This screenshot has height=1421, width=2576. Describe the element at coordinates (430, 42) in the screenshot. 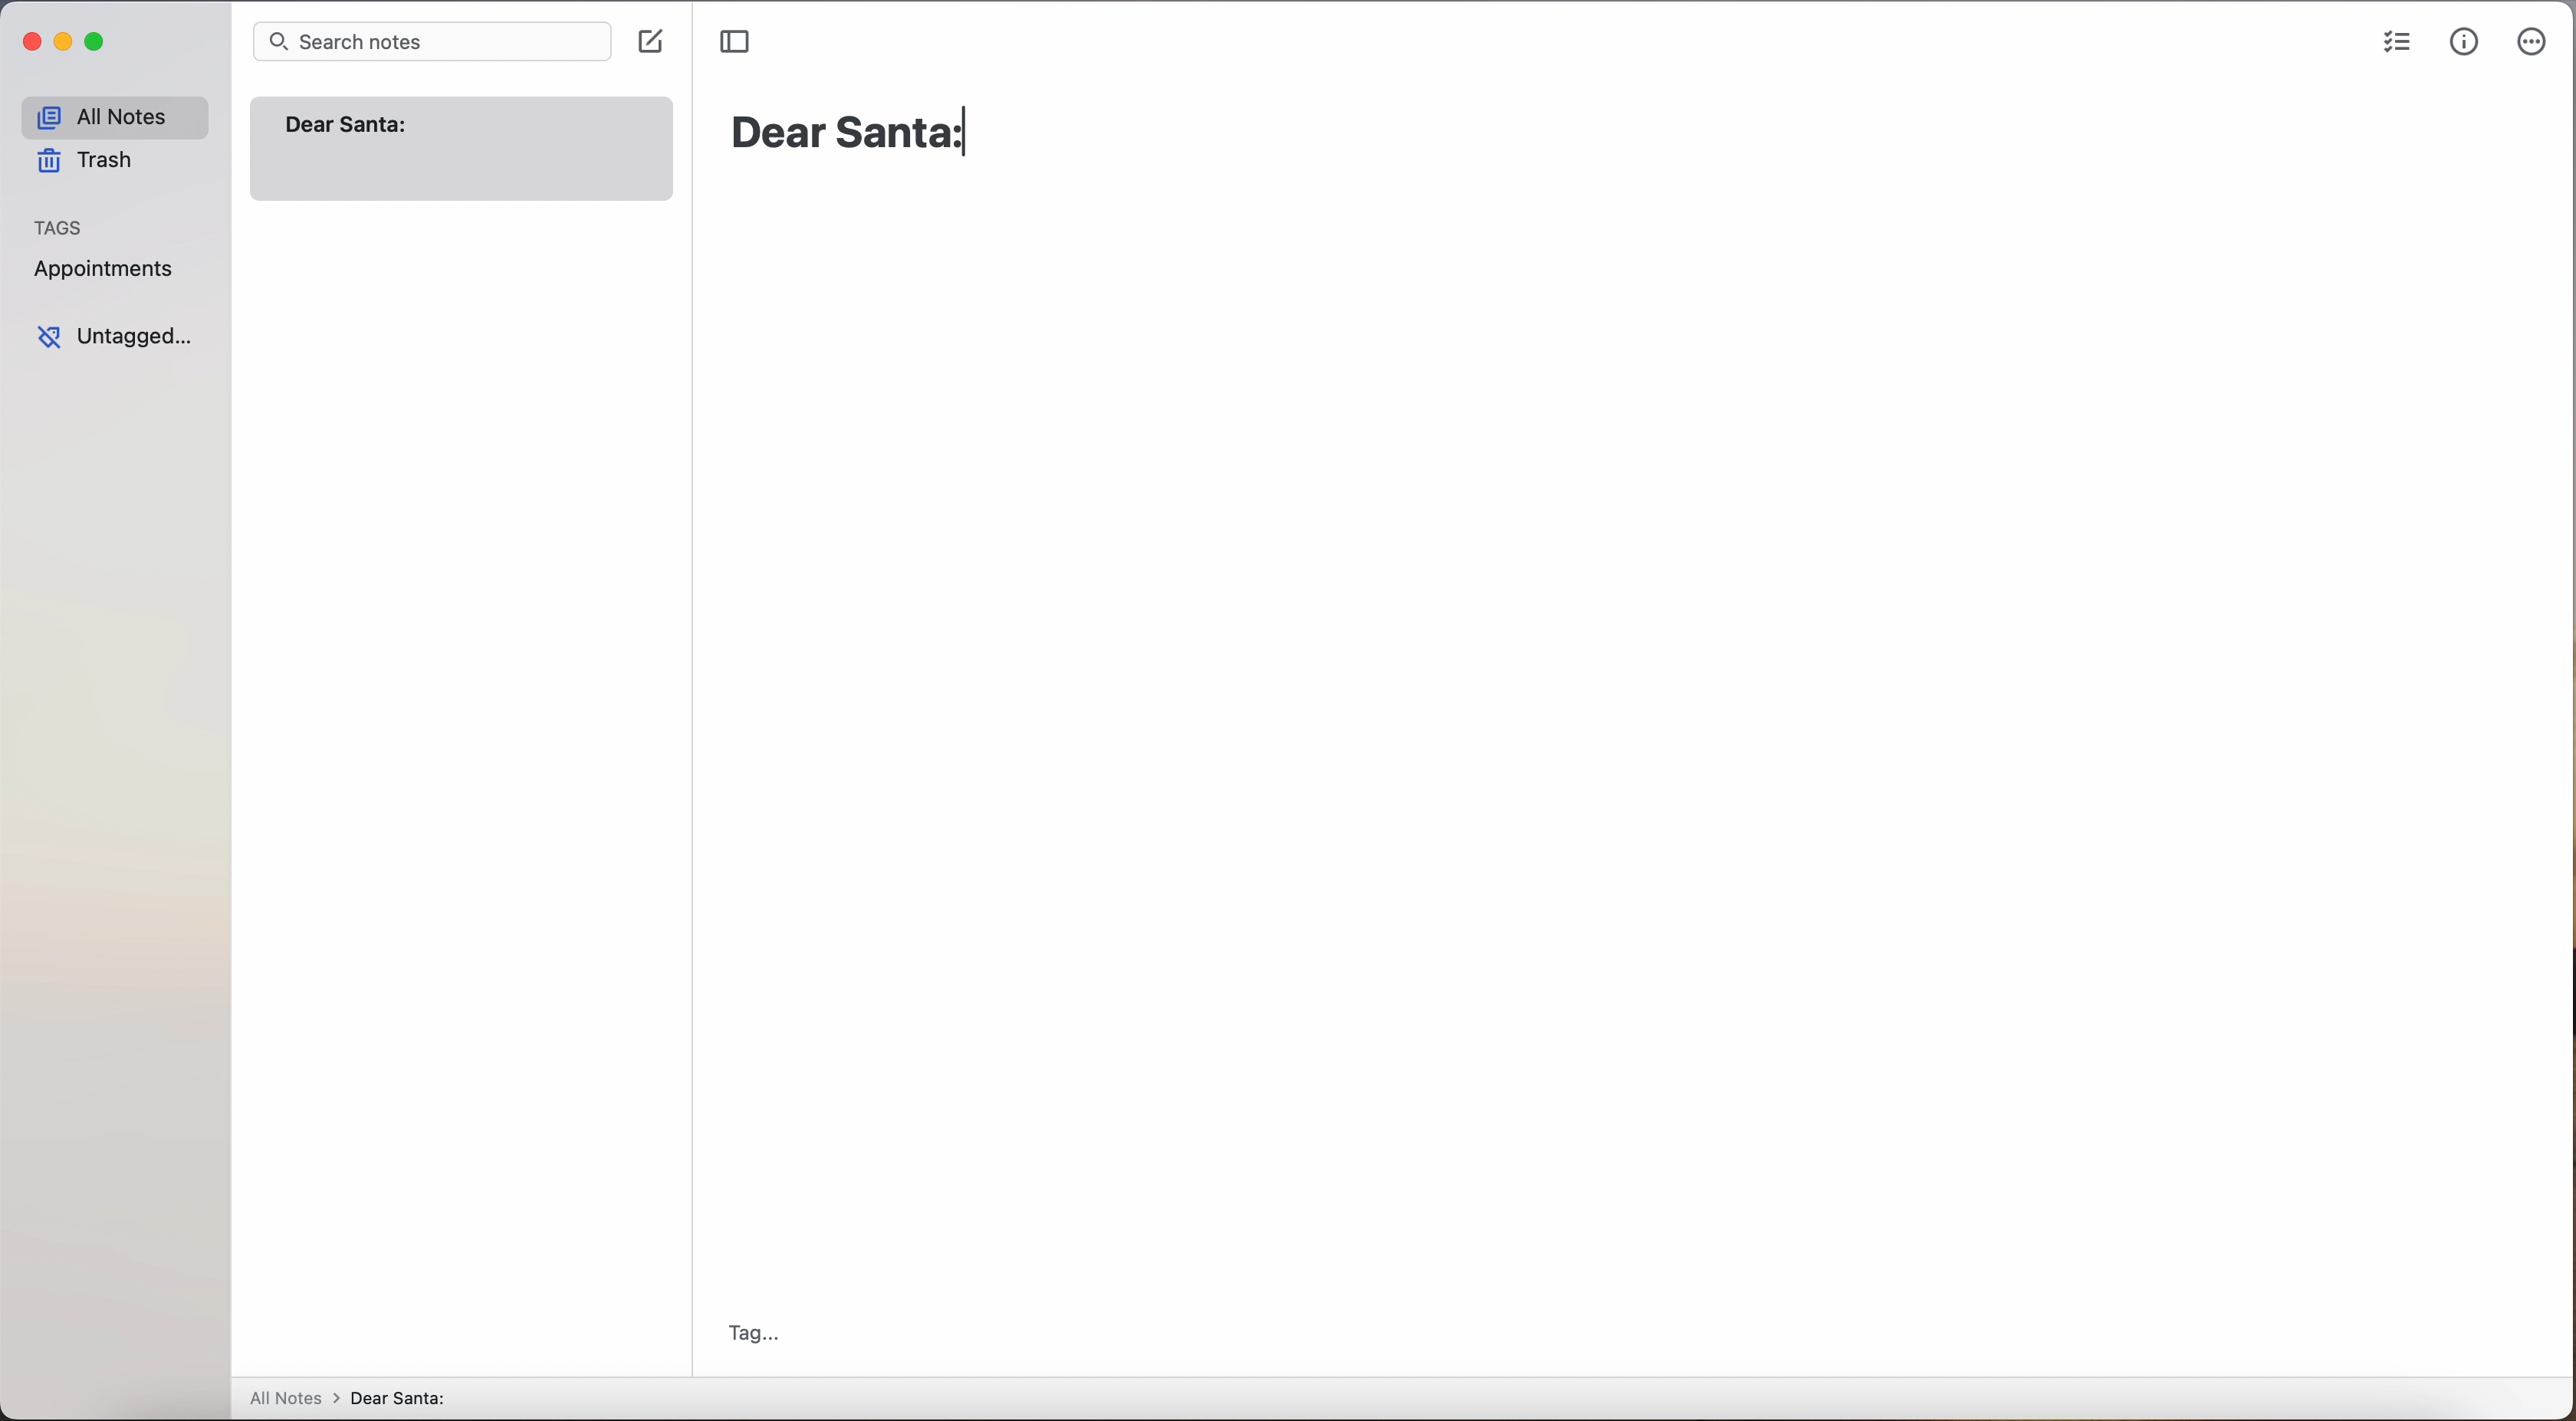

I see `search bar` at that location.